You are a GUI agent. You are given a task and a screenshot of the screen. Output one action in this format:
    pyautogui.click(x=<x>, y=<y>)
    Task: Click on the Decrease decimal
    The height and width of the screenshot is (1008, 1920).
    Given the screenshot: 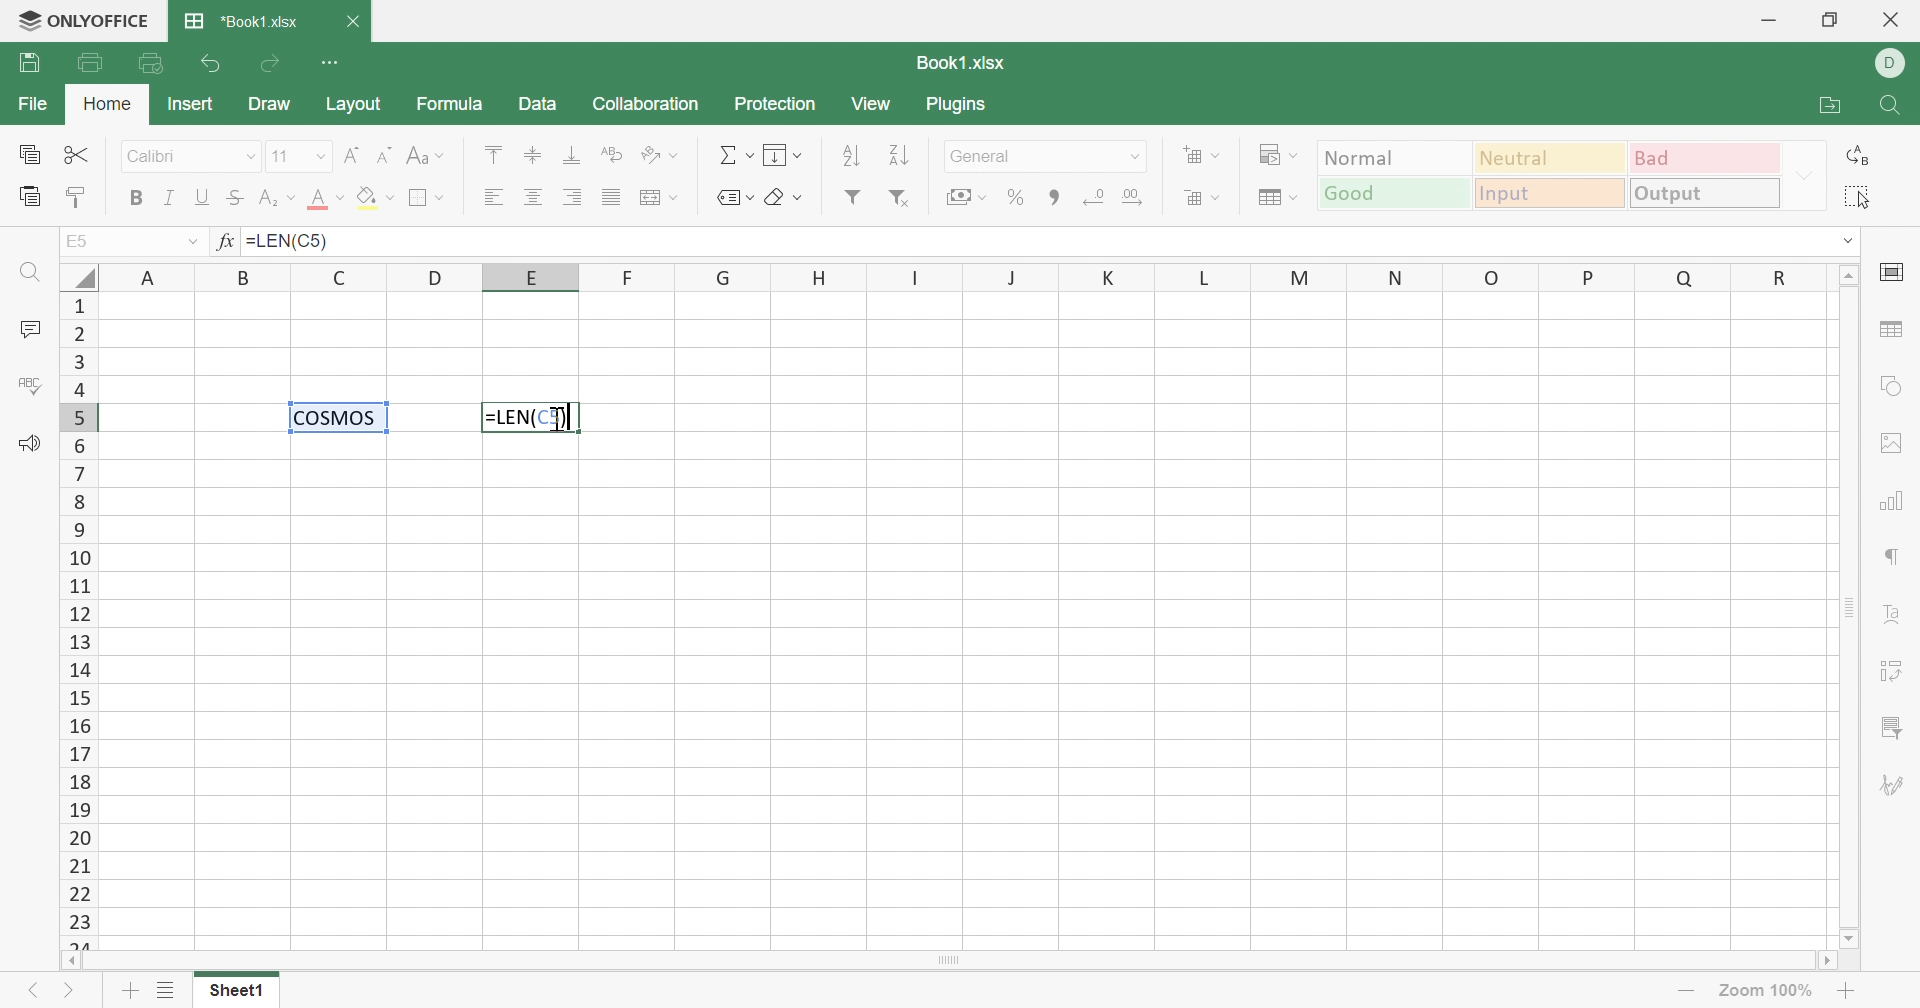 What is the action you would take?
    pyautogui.click(x=1096, y=199)
    